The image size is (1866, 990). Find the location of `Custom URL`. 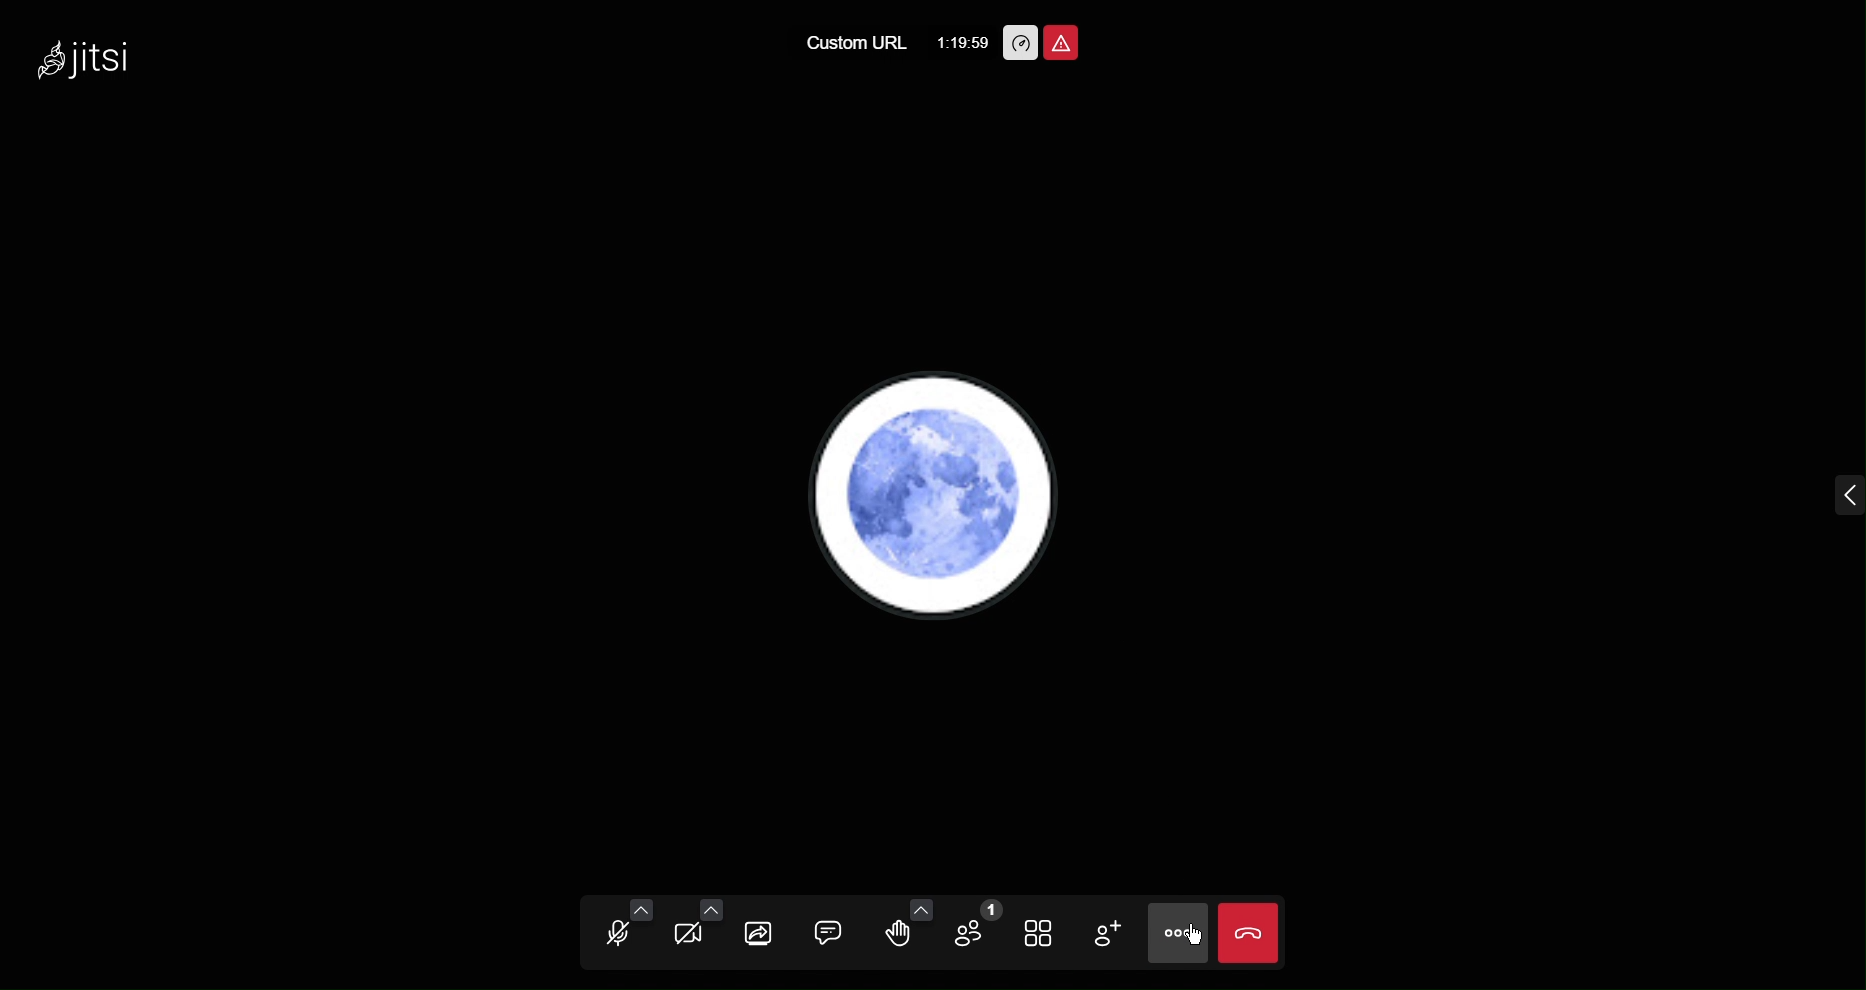

Custom URL is located at coordinates (861, 42).